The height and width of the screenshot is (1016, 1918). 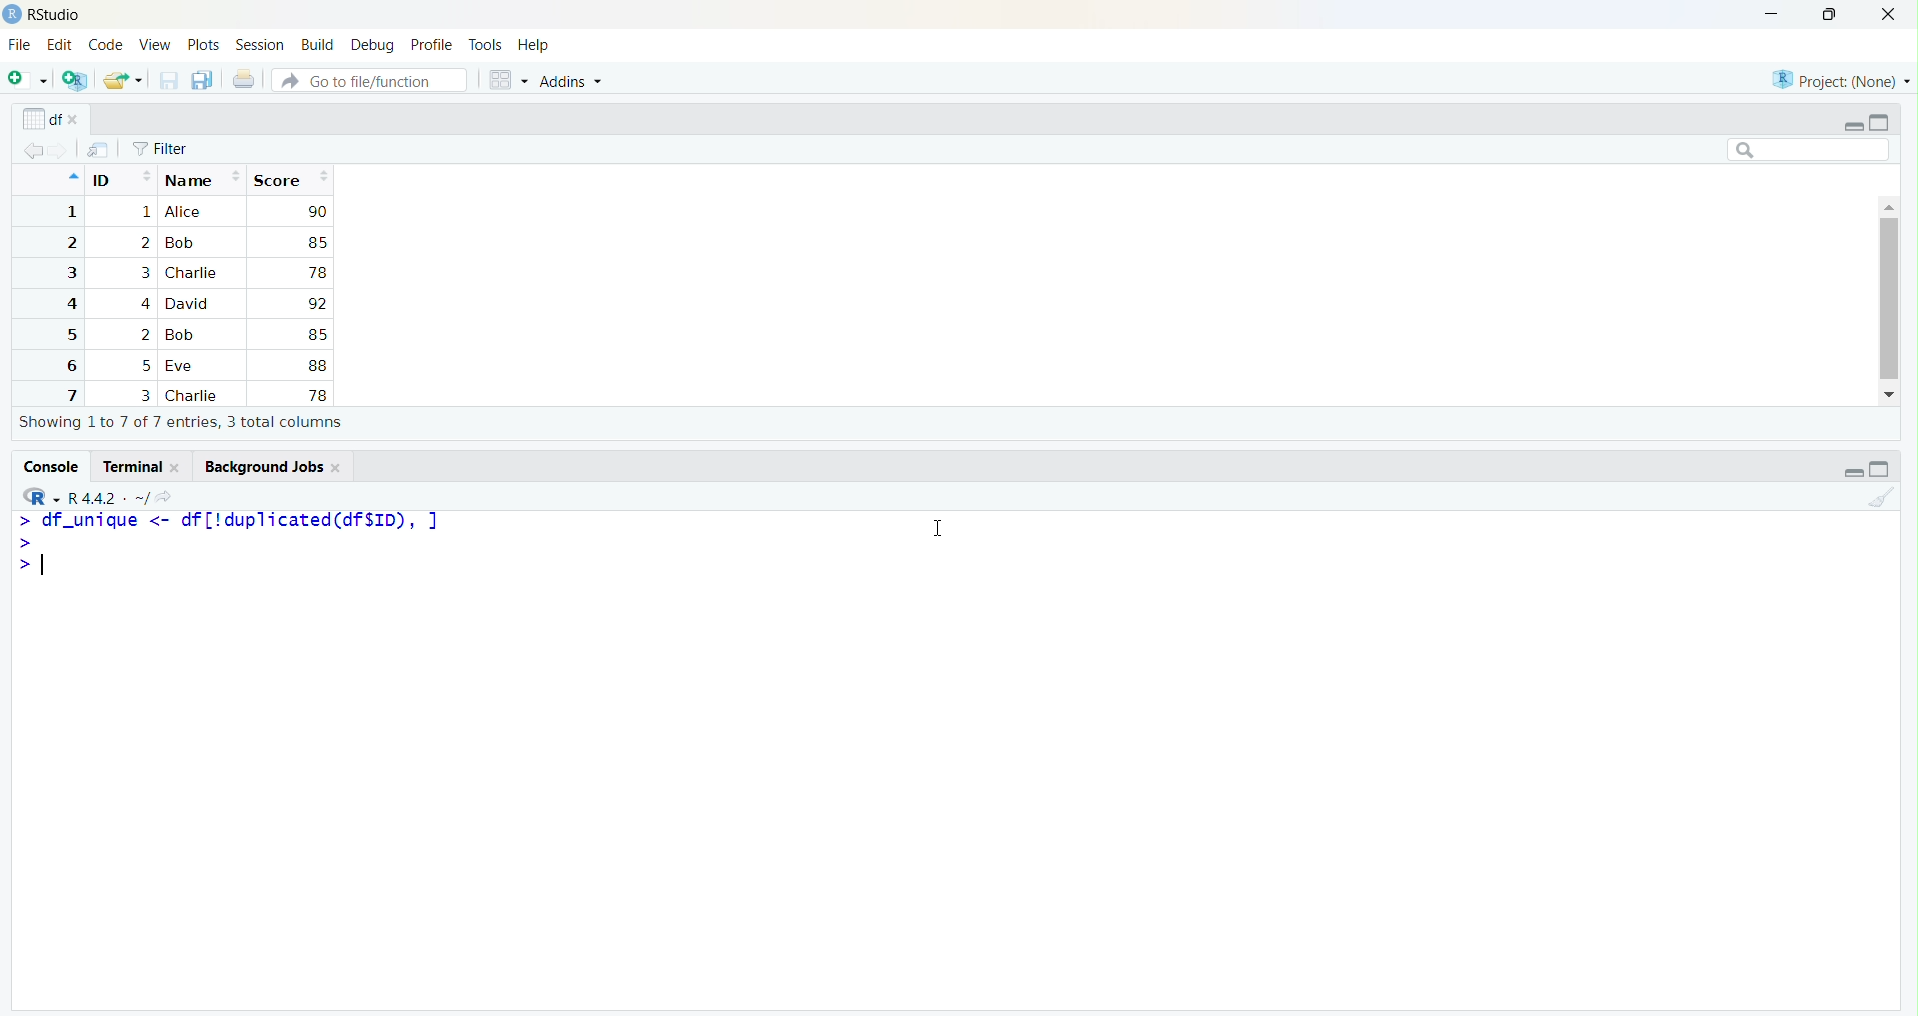 I want to click on search bar, so click(x=1809, y=149).